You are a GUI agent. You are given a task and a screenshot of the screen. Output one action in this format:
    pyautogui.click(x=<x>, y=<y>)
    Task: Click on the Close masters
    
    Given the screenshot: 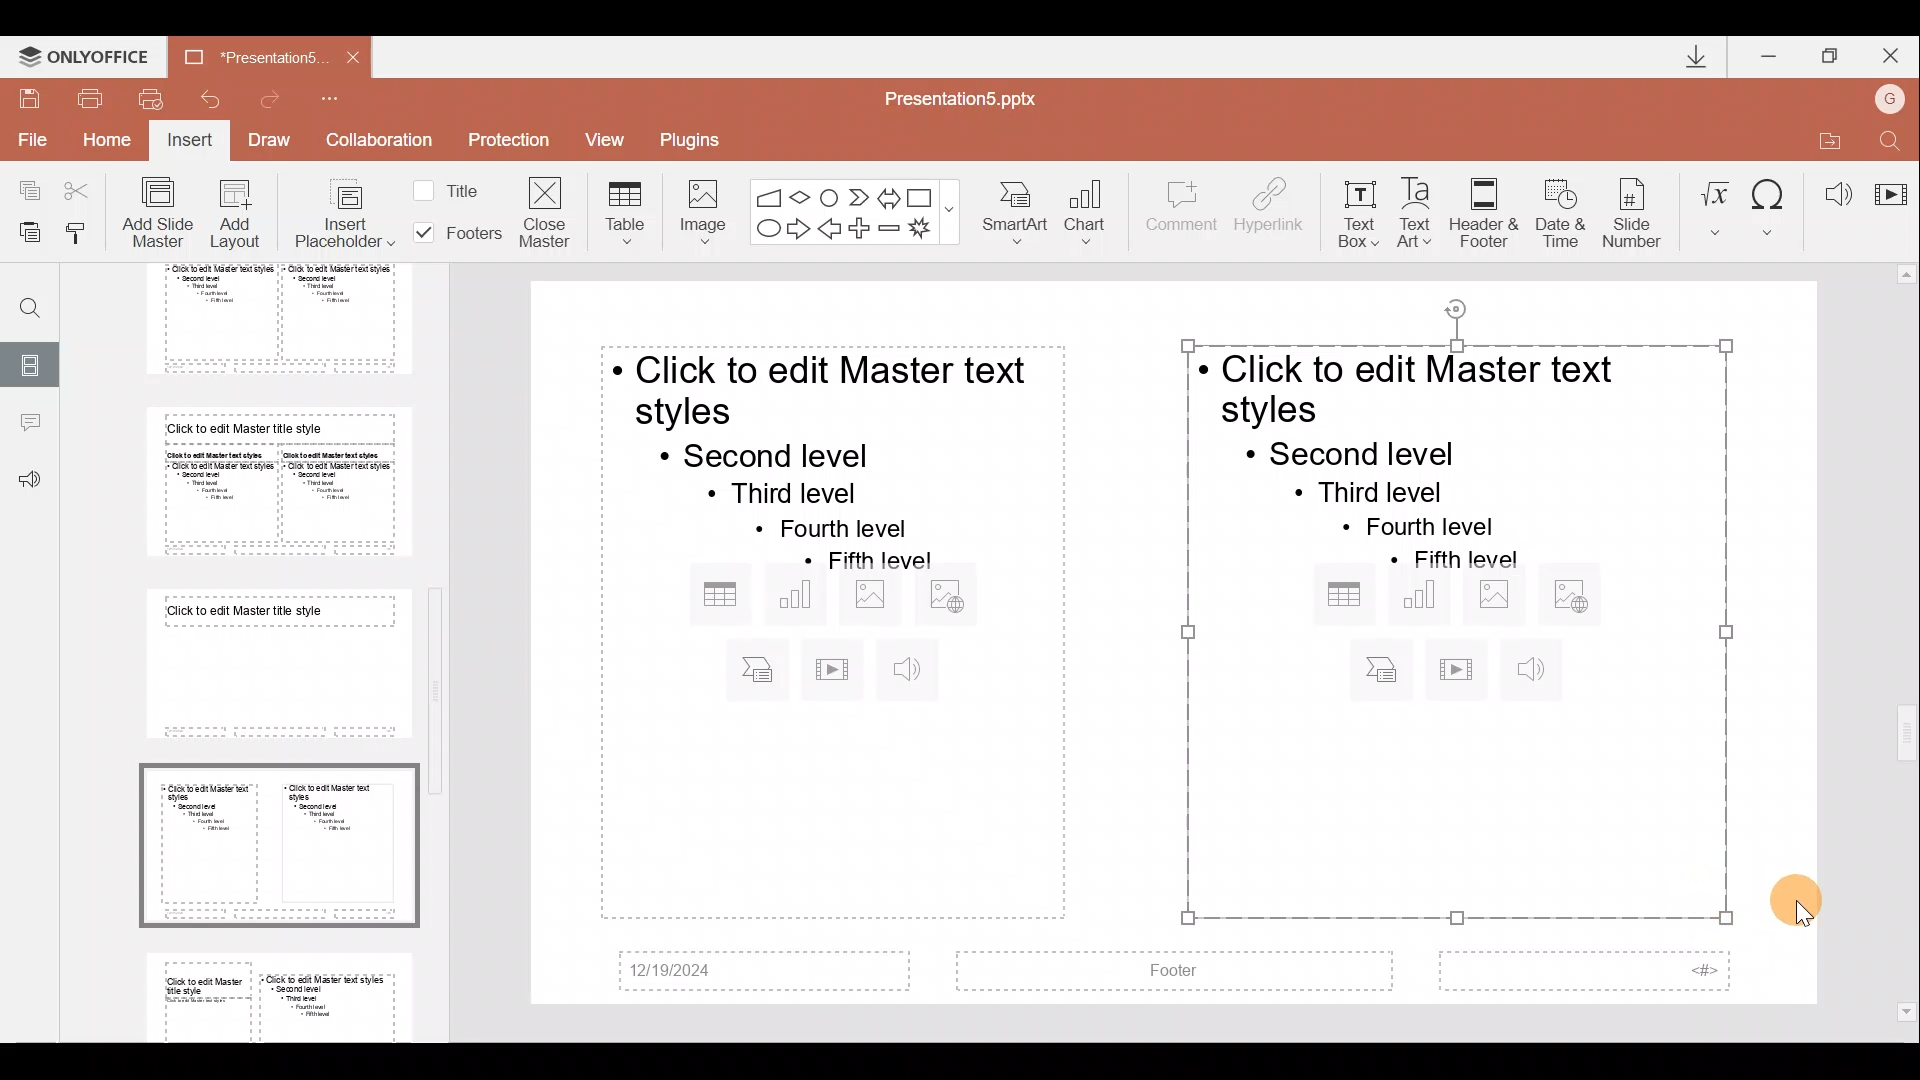 What is the action you would take?
    pyautogui.click(x=547, y=211)
    